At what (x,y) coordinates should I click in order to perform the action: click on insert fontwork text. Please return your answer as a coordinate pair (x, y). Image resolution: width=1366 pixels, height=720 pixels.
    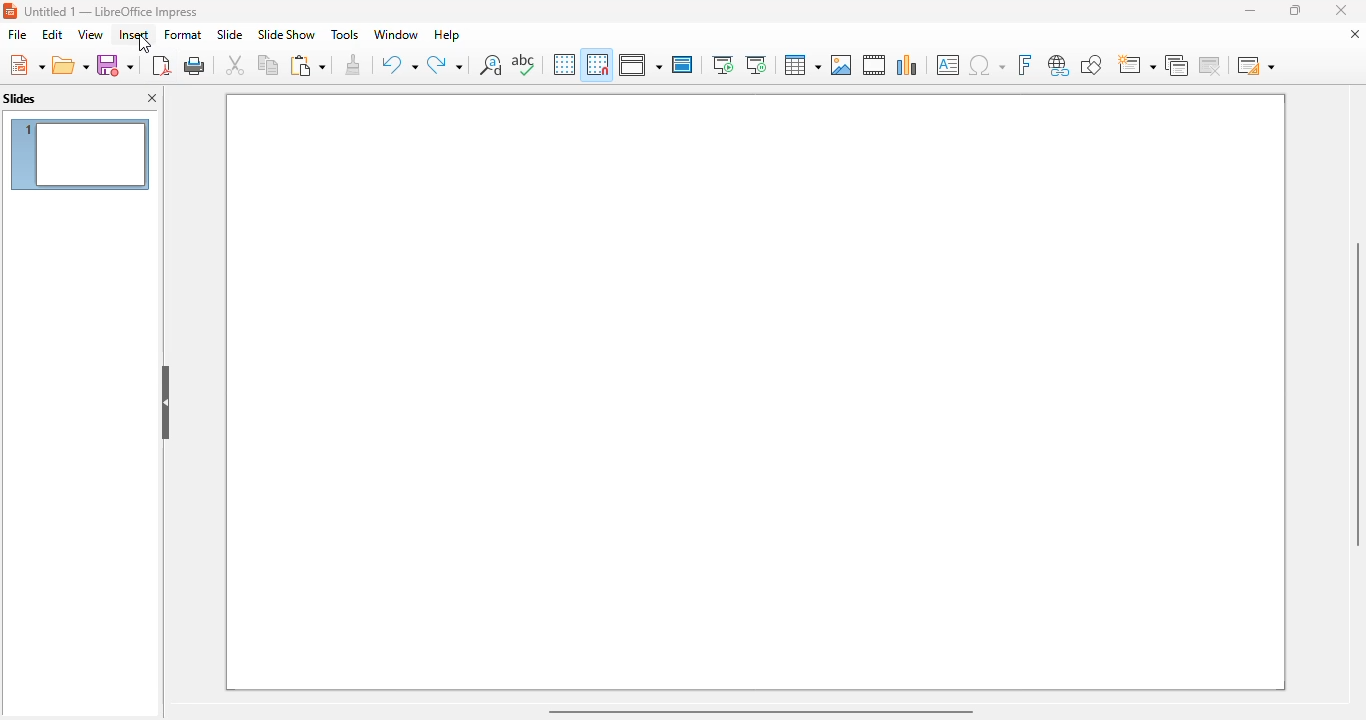
    Looking at the image, I should click on (1024, 64).